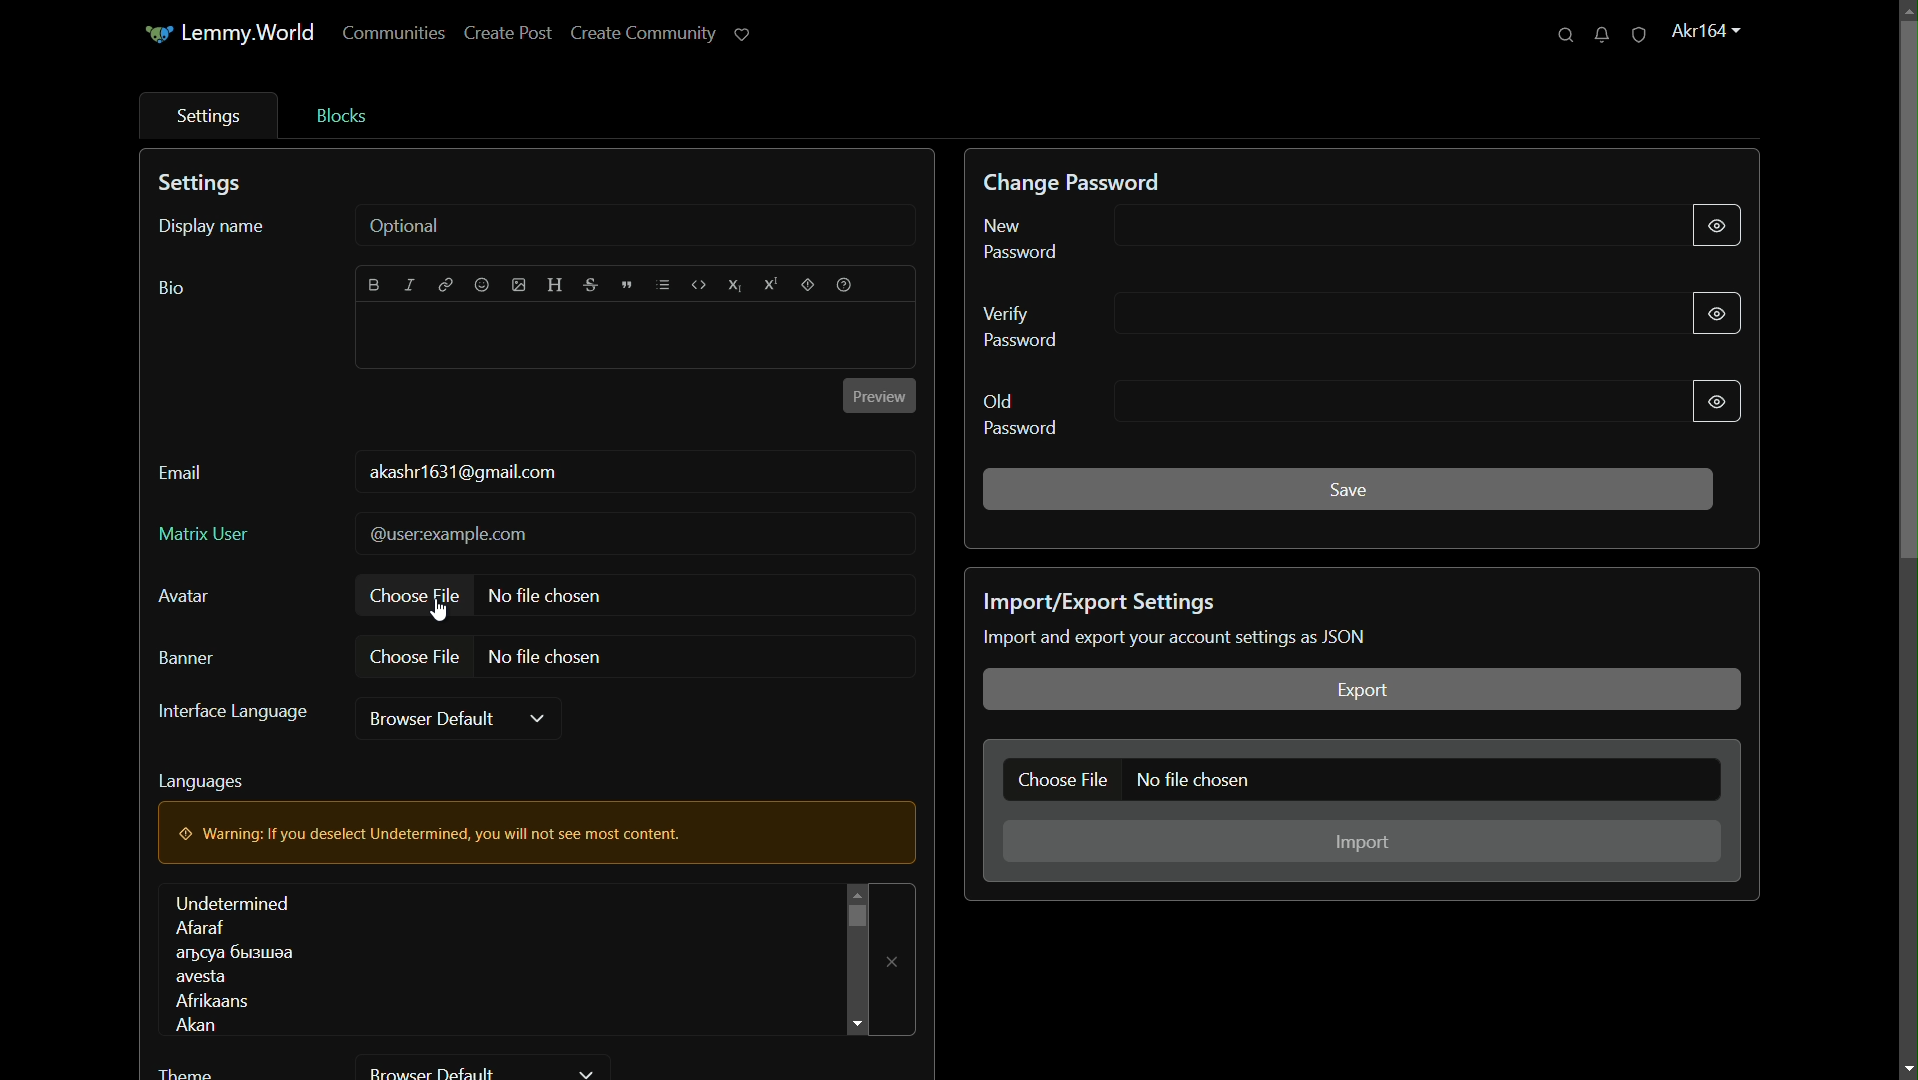  Describe the element at coordinates (1638, 35) in the screenshot. I see `unread reports` at that location.